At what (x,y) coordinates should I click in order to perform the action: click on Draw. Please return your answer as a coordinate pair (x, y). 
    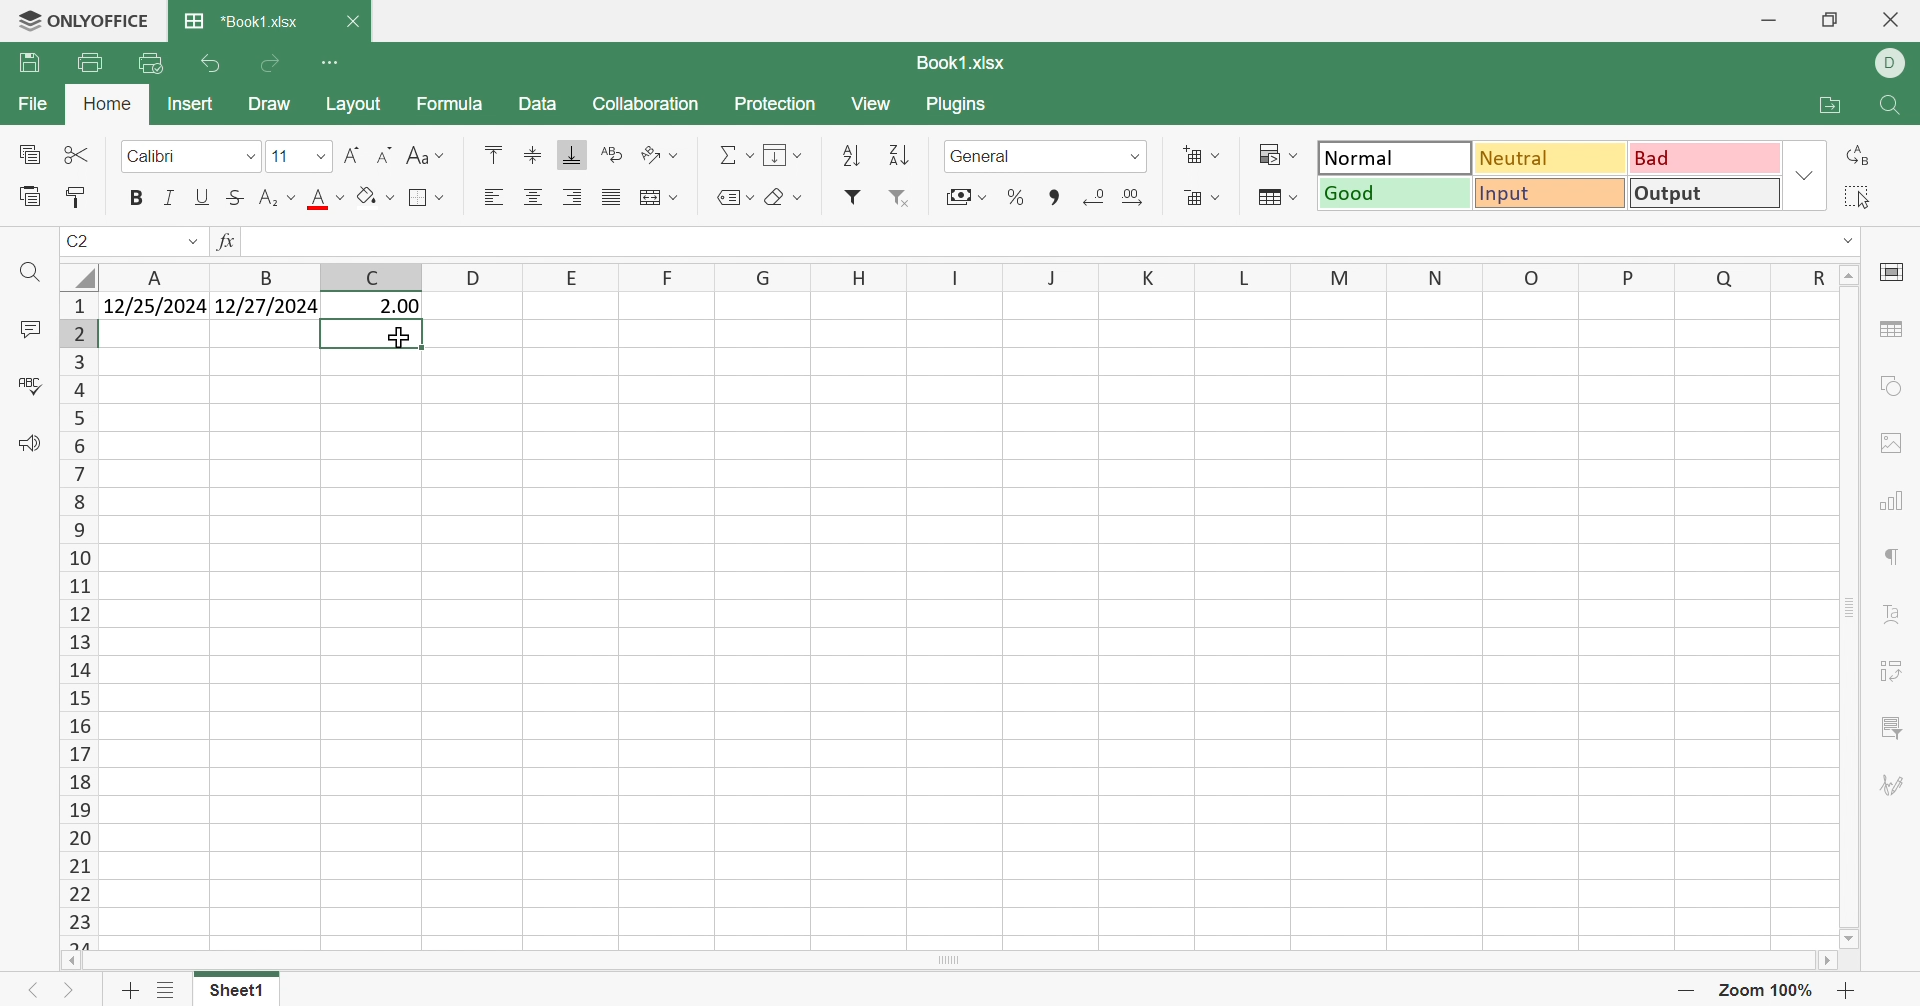
    Looking at the image, I should click on (267, 101).